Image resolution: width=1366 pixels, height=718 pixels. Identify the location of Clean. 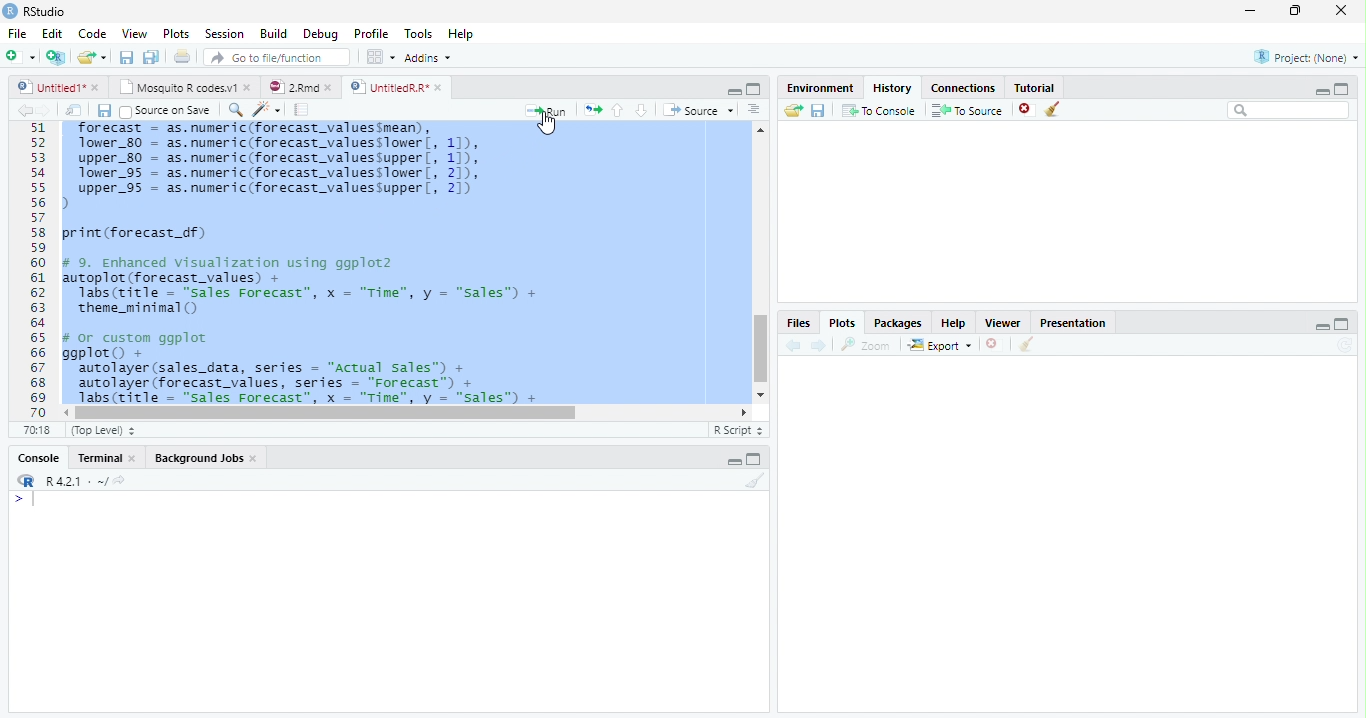
(753, 481).